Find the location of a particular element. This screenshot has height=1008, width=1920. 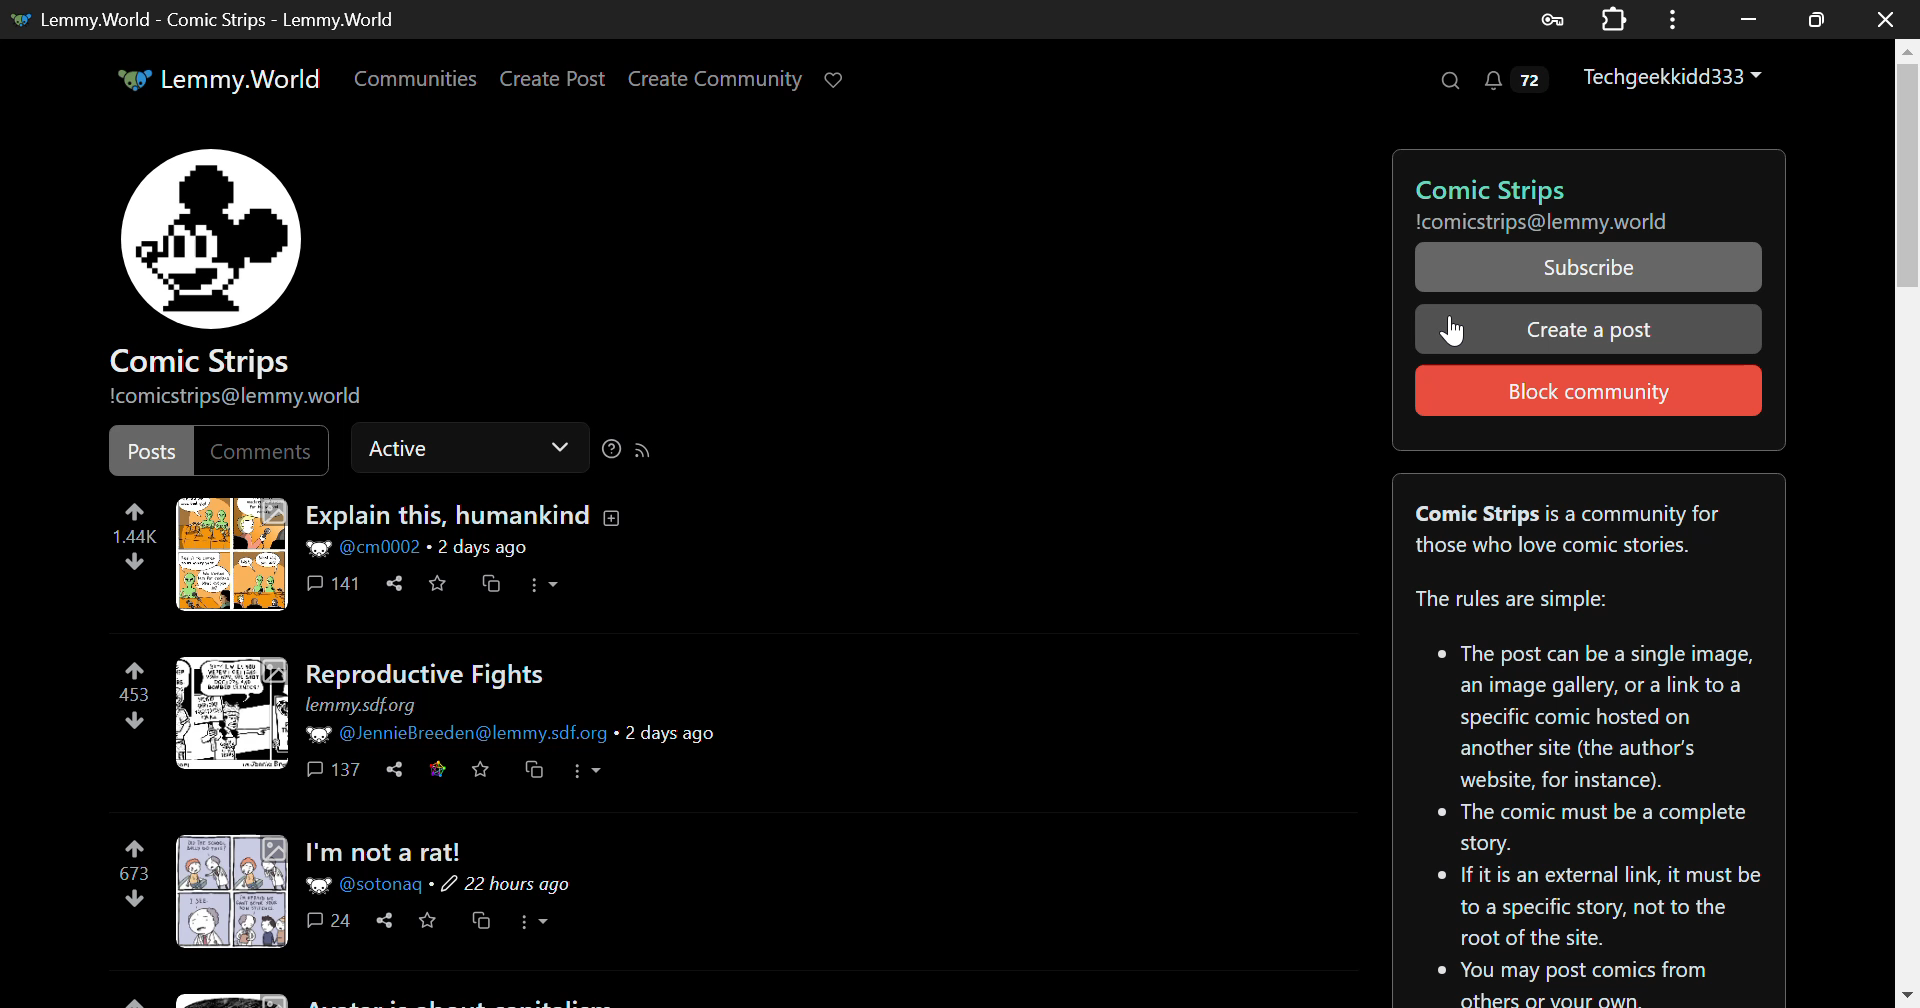

Comments is located at coordinates (332, 582).